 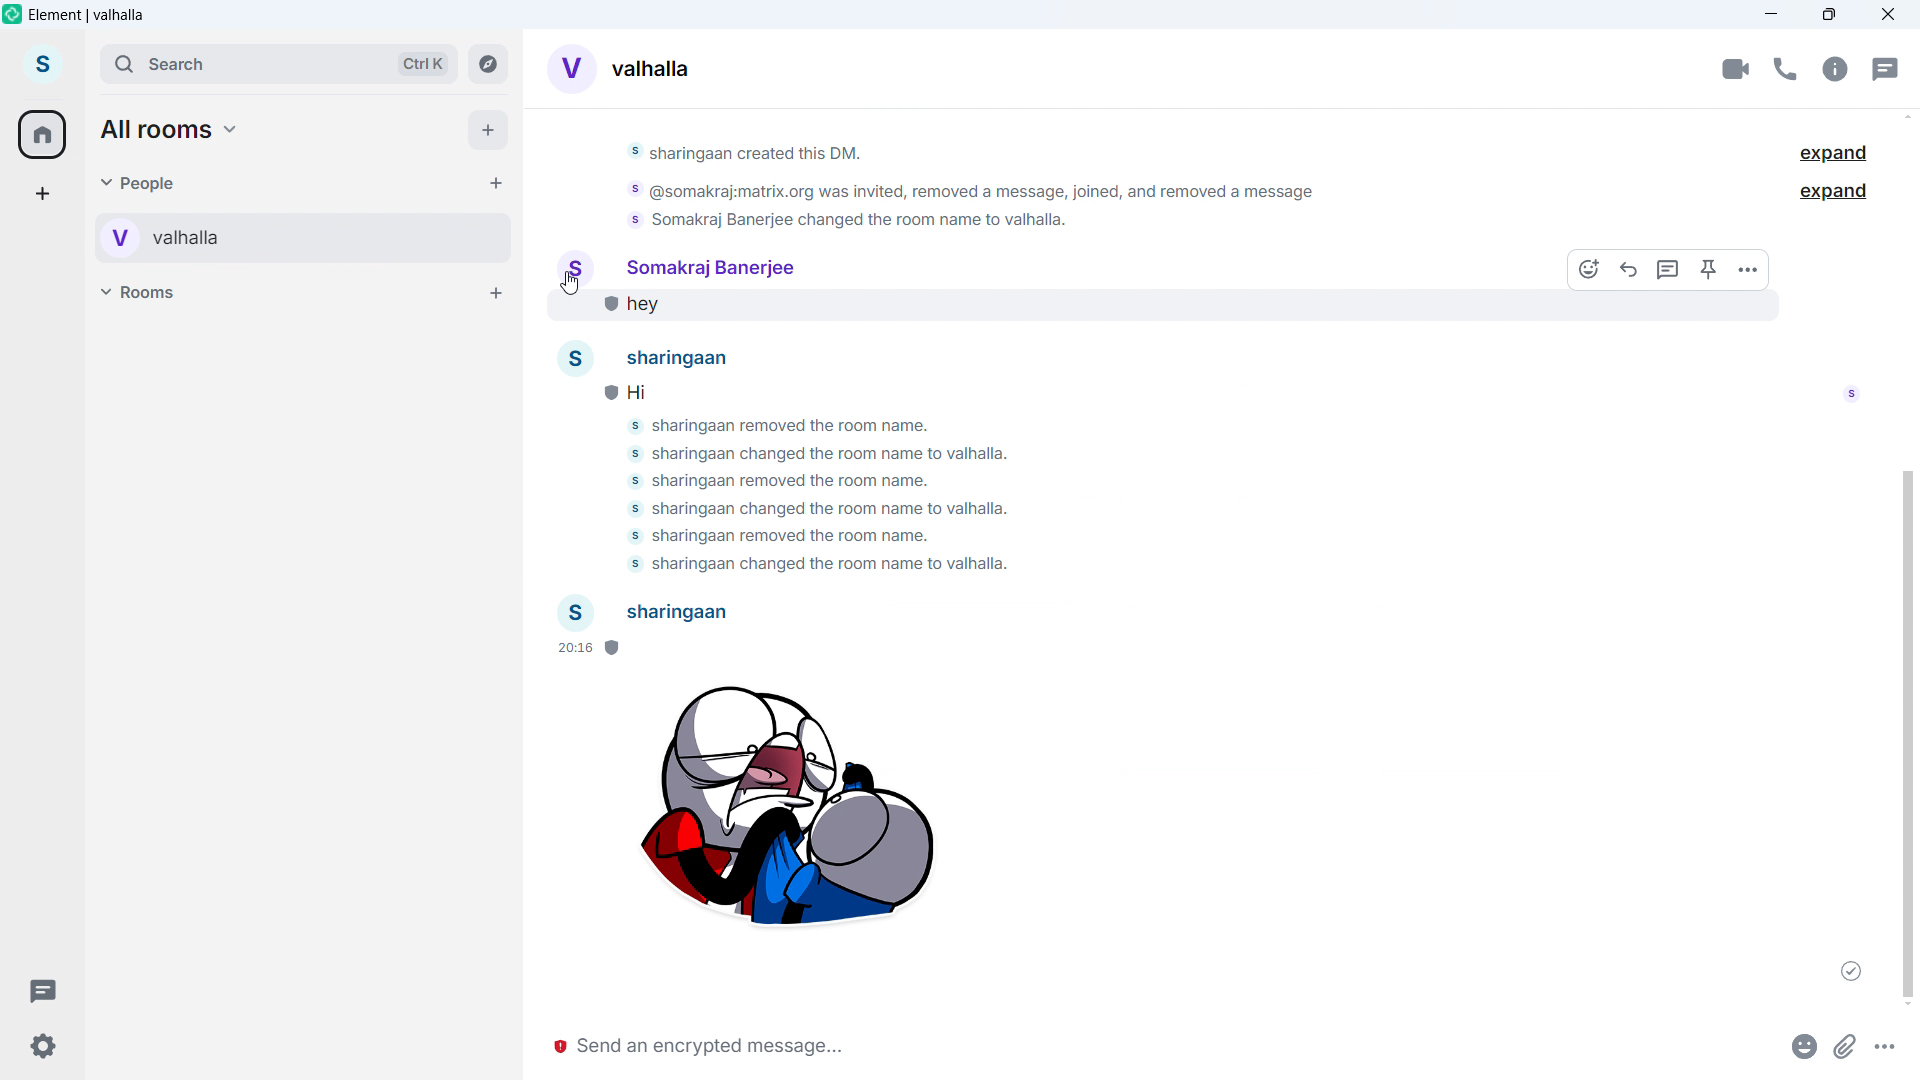 What do you see at coordinates (1784, 69) in the screenshot?
I see `call ` at bounding box center [1784, 69].